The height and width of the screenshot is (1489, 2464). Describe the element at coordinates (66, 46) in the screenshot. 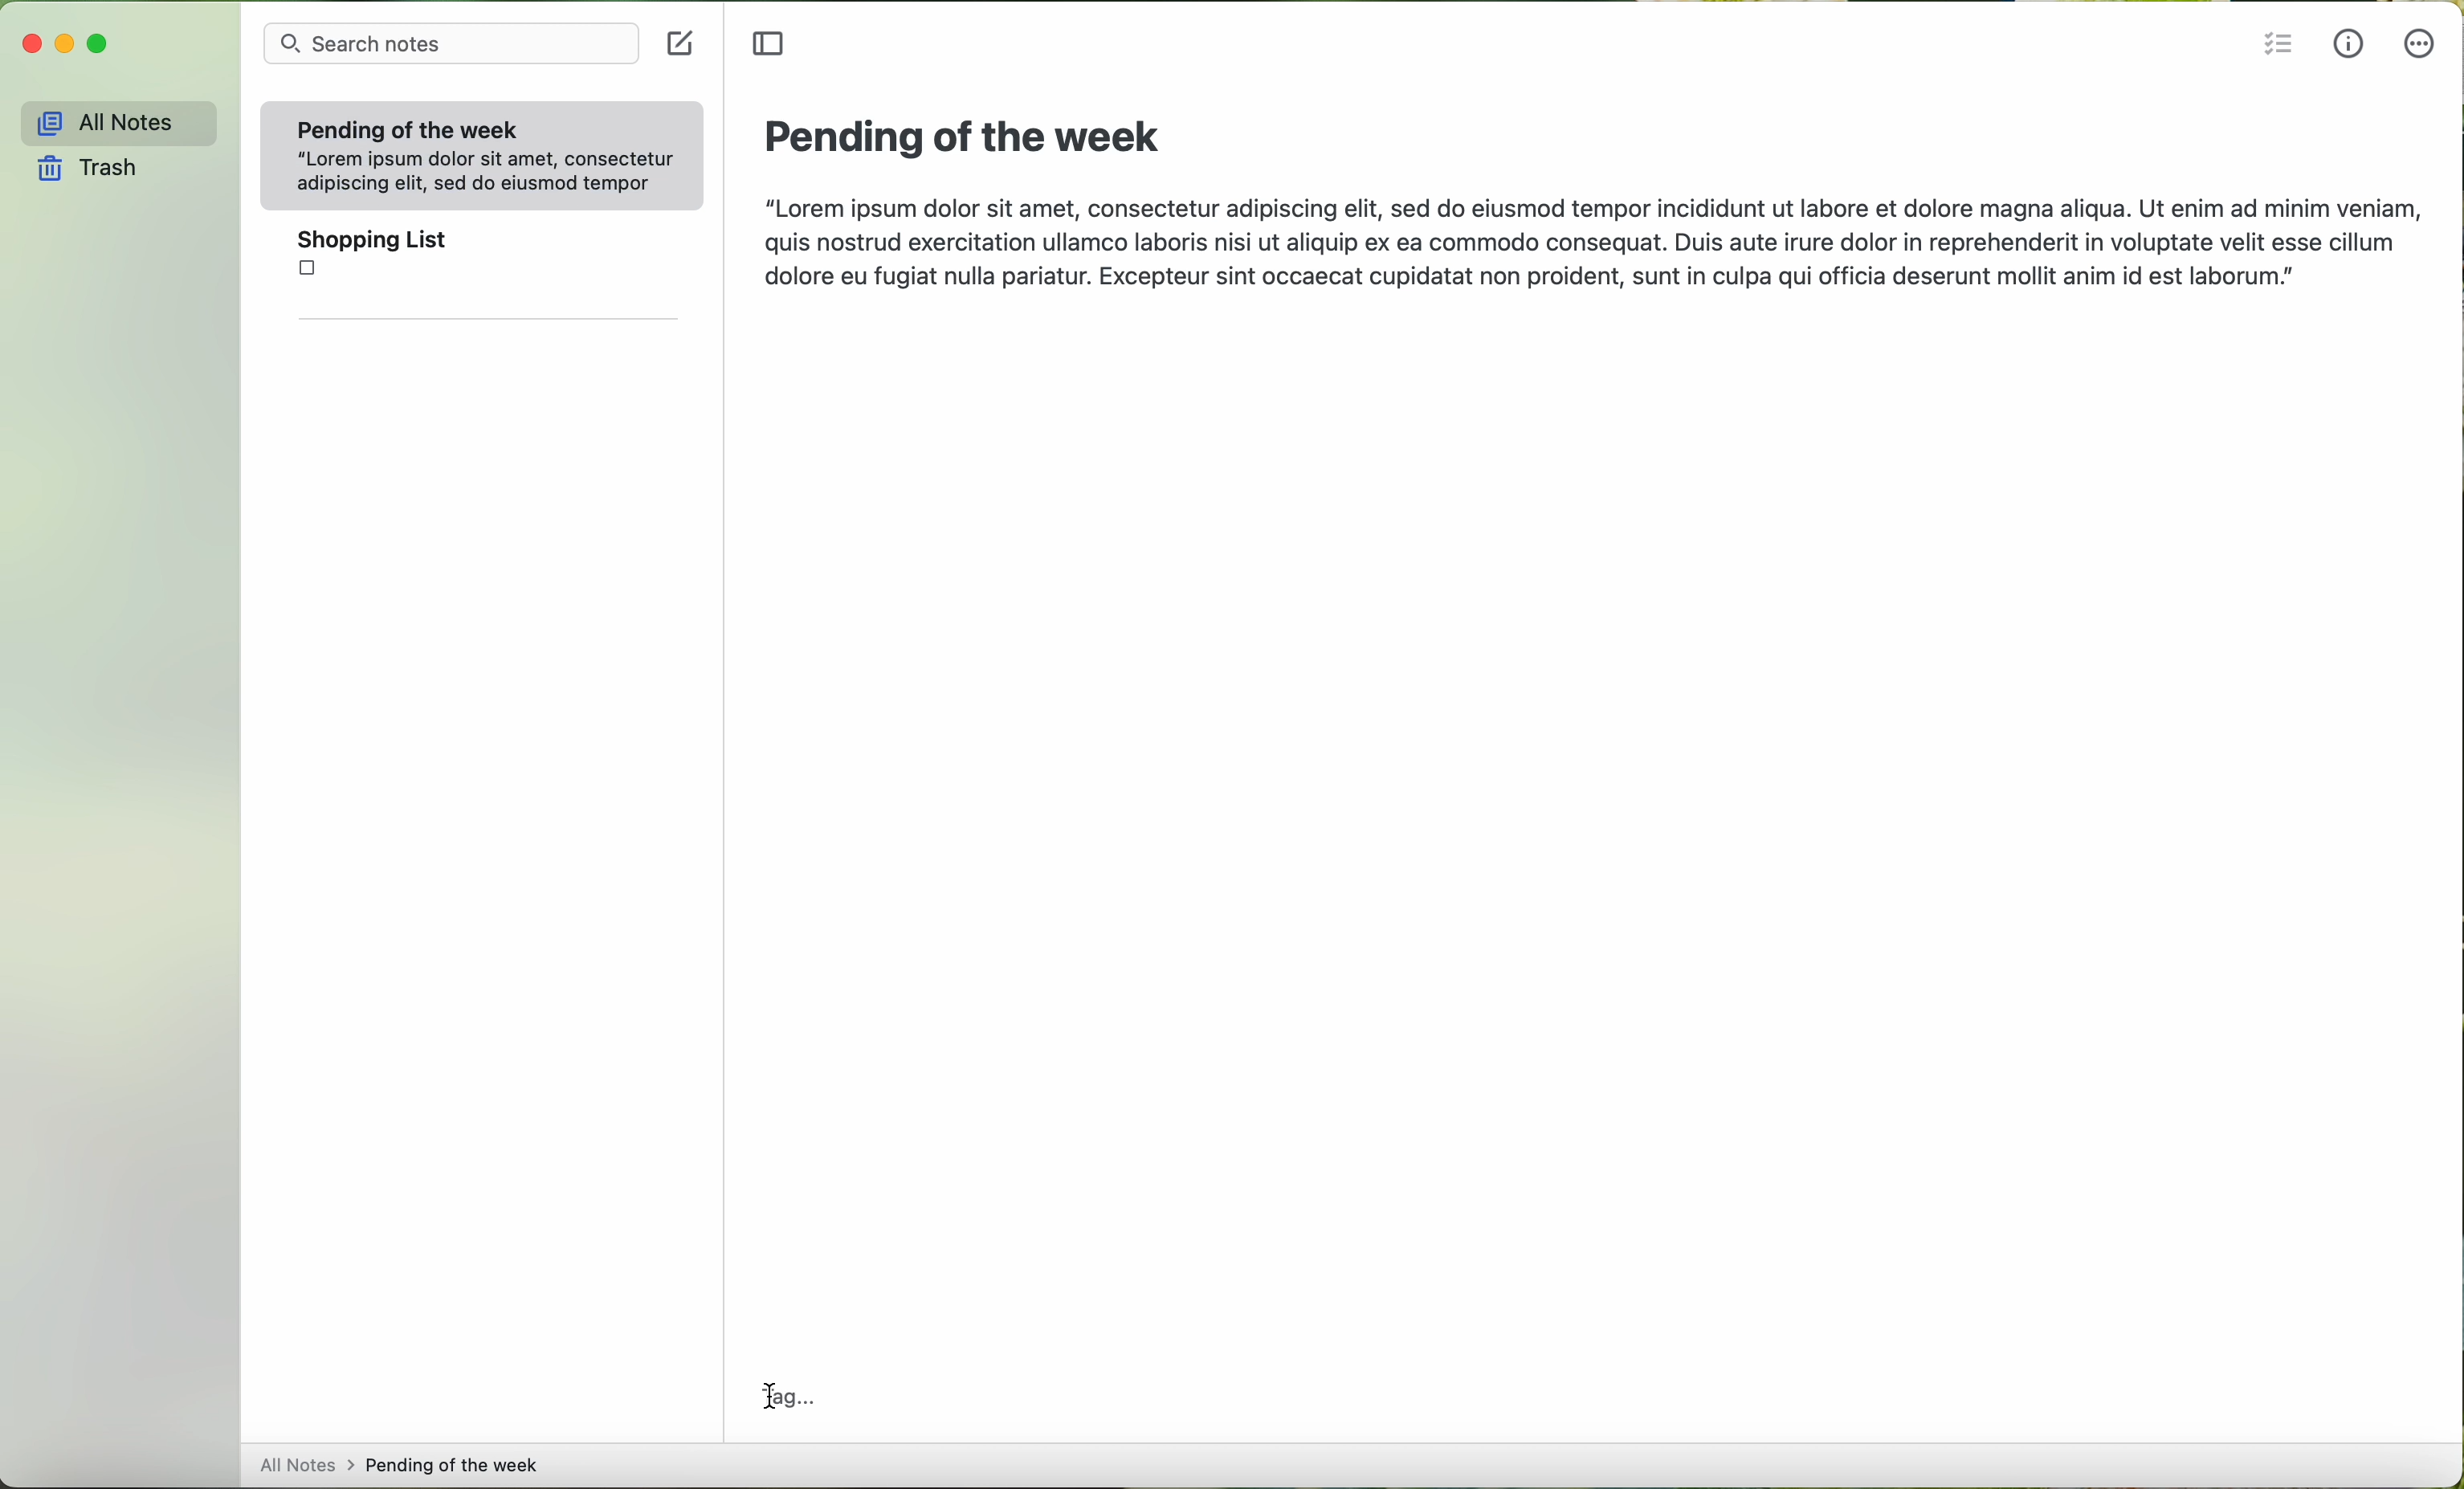

I see `minimize program` at that location.